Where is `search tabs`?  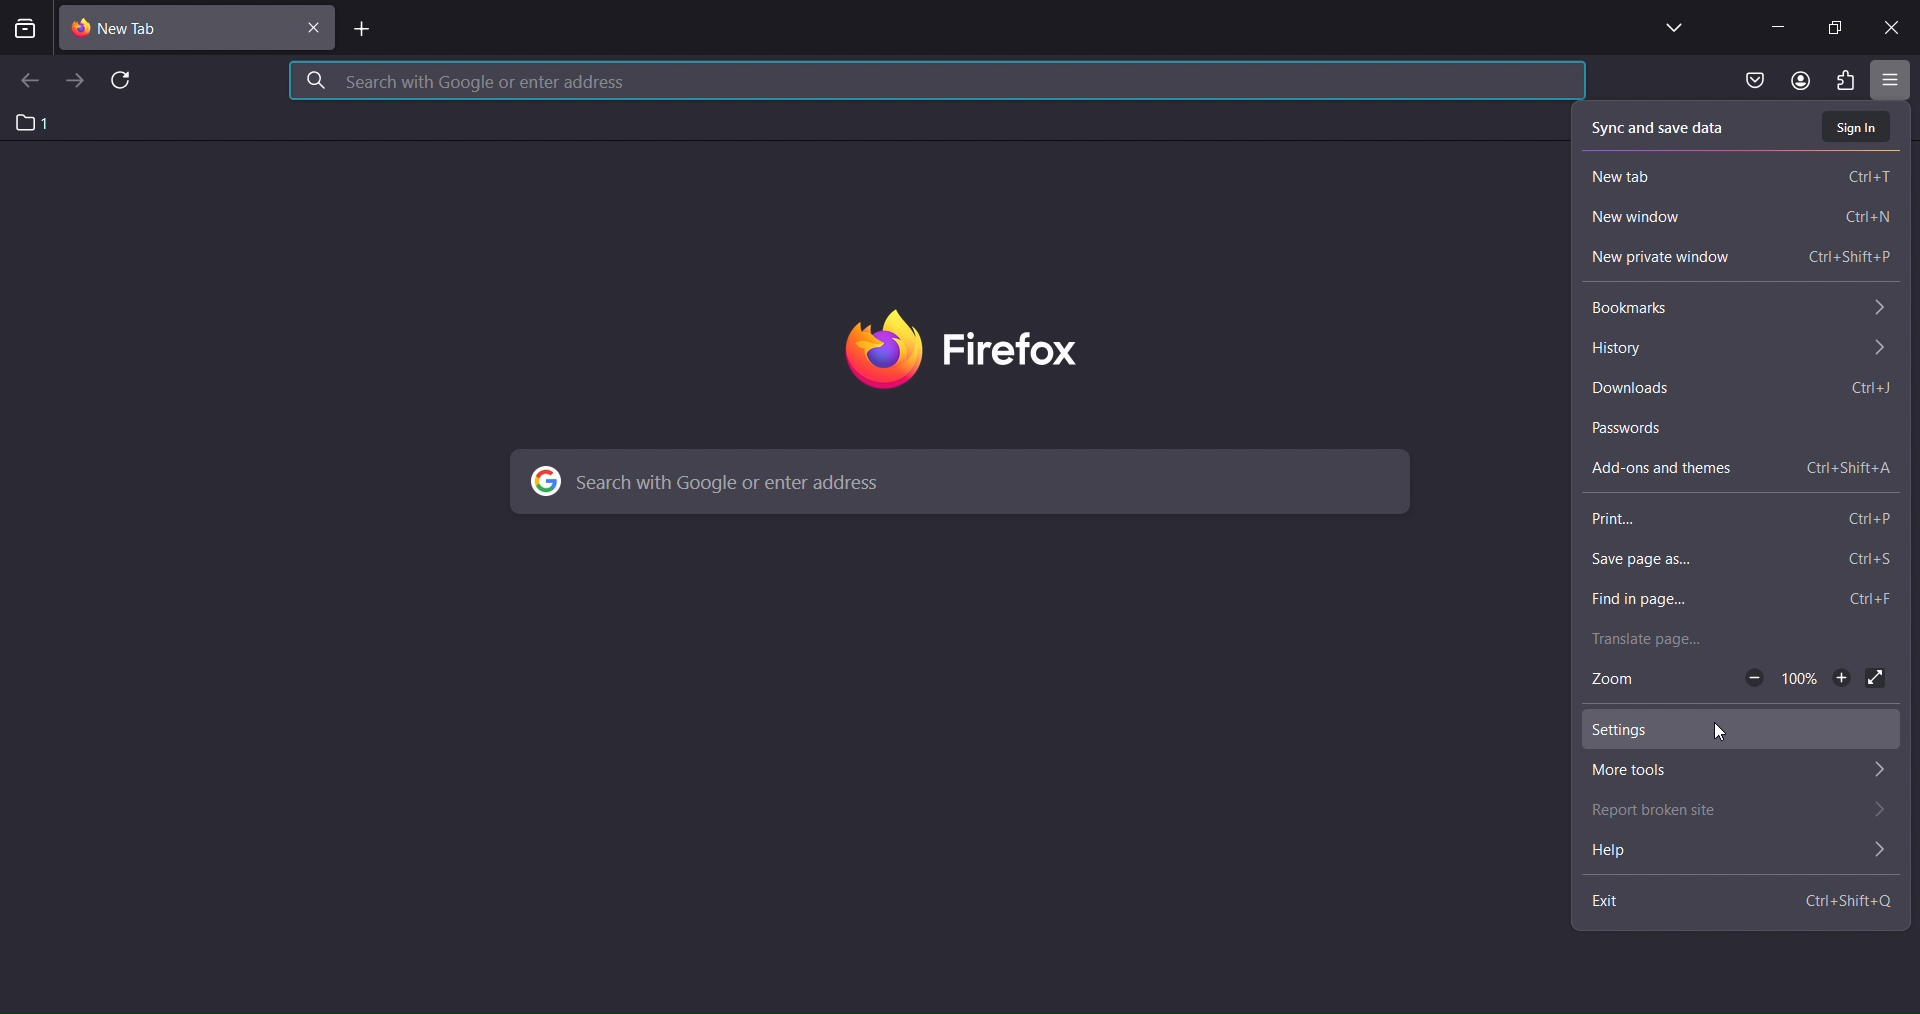 search tabs is located at coordinates (26, 30).